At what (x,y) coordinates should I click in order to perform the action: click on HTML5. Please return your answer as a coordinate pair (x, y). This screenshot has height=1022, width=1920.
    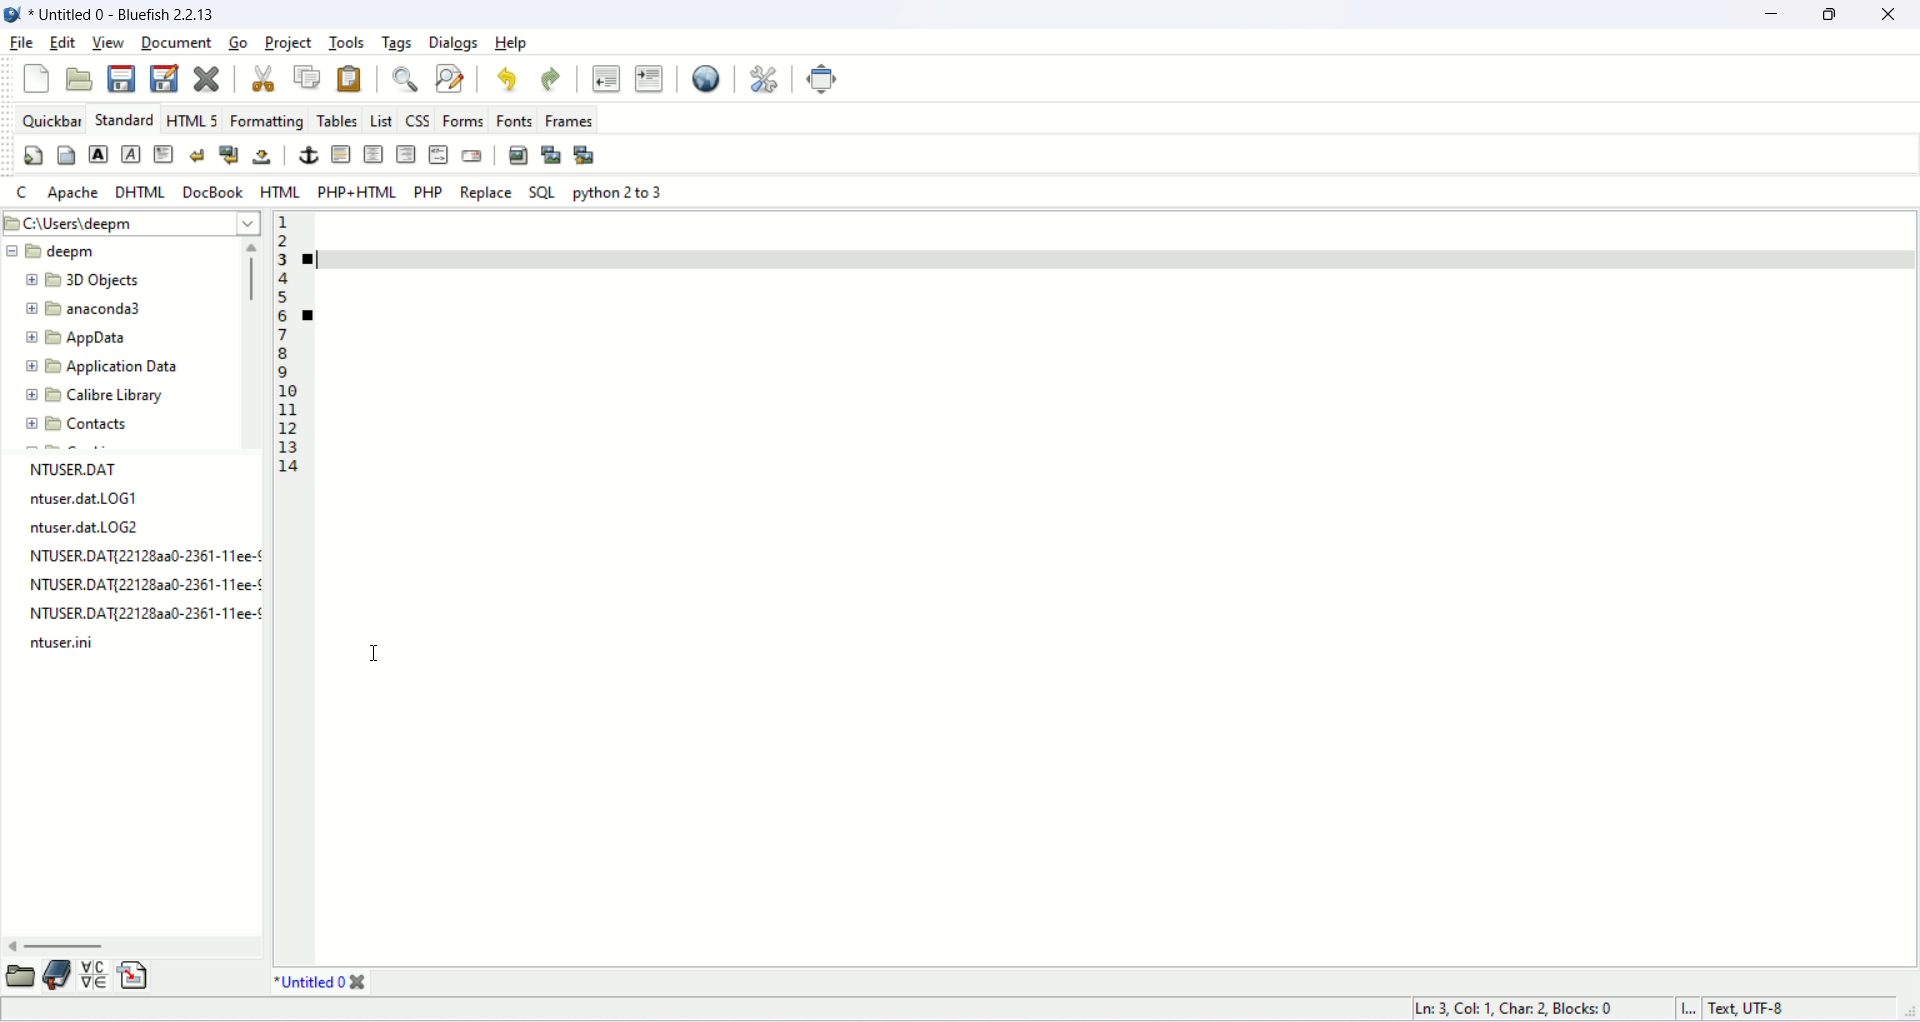
    Looking at the image, I should click on (188, 119).